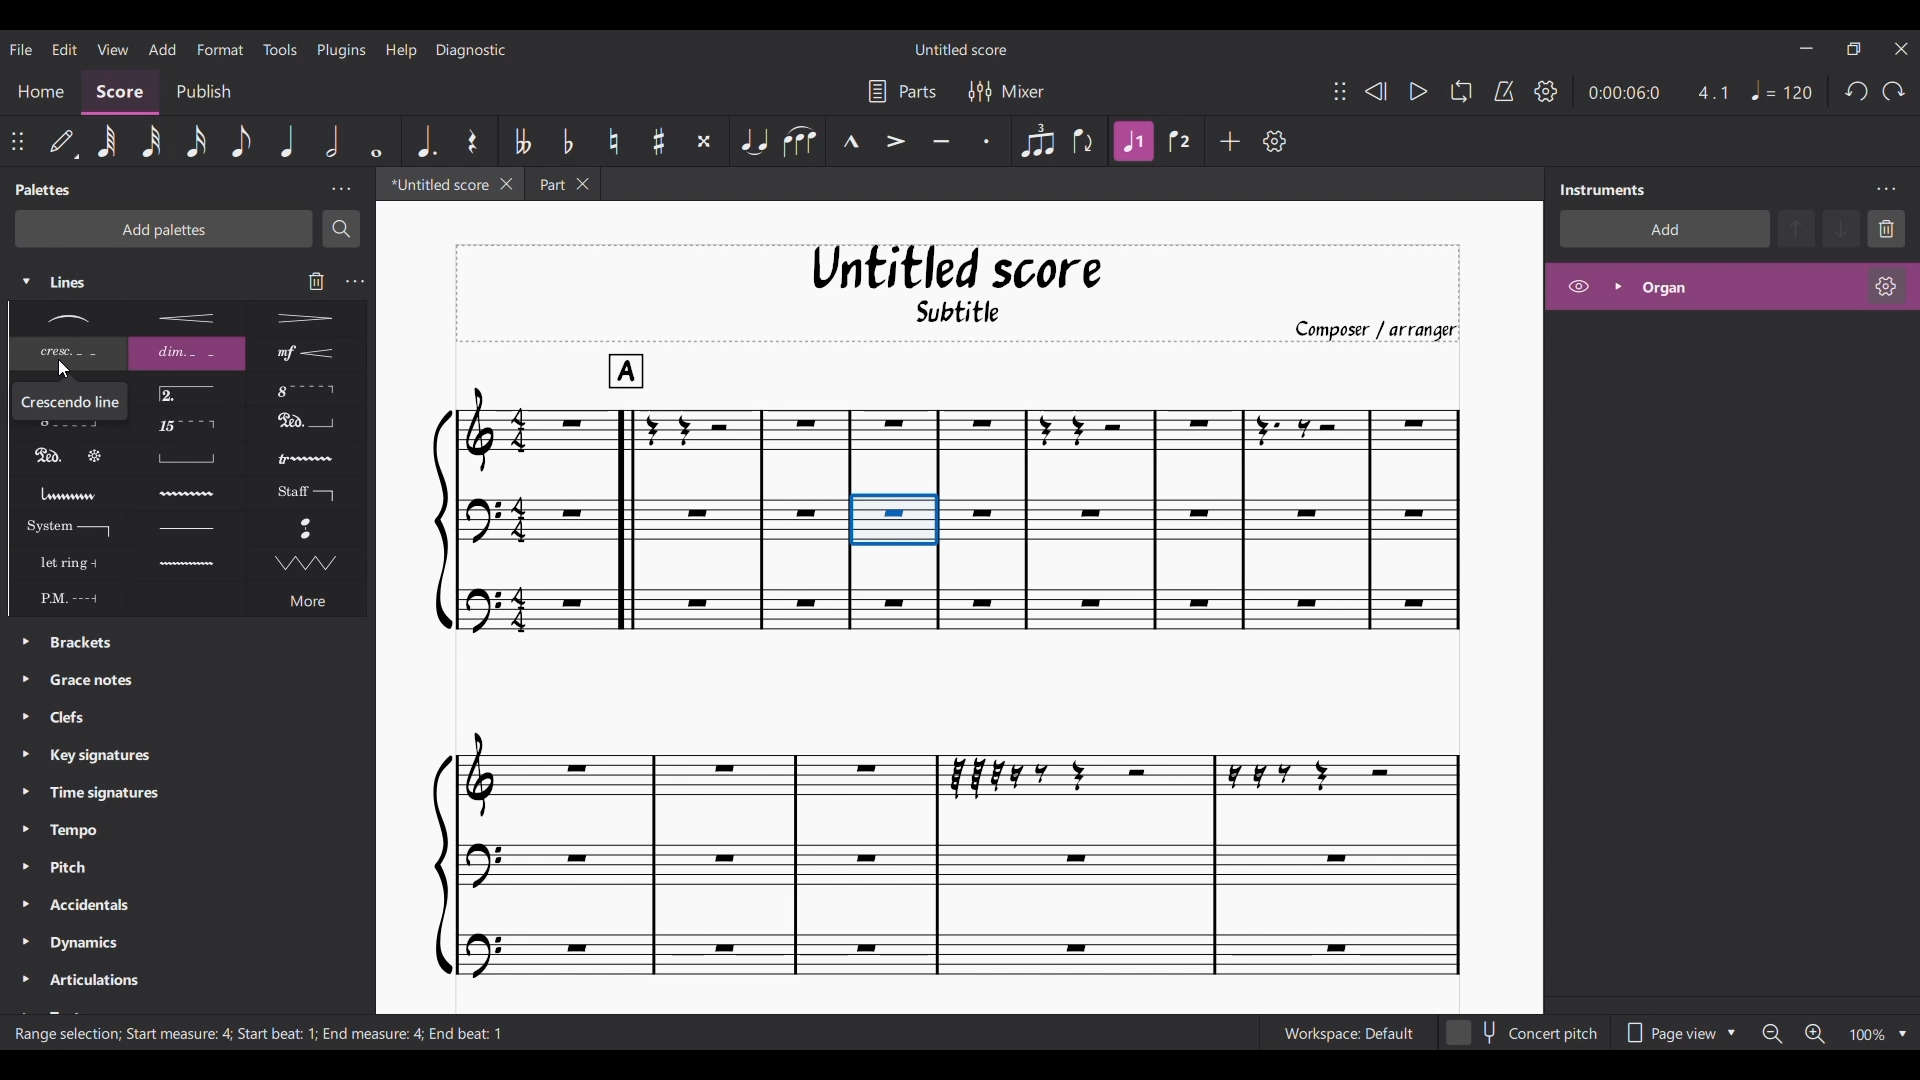  What do you see at coordinates (341, 230) in the screenshot?
I see `Search` at bounding box center [341, 230].